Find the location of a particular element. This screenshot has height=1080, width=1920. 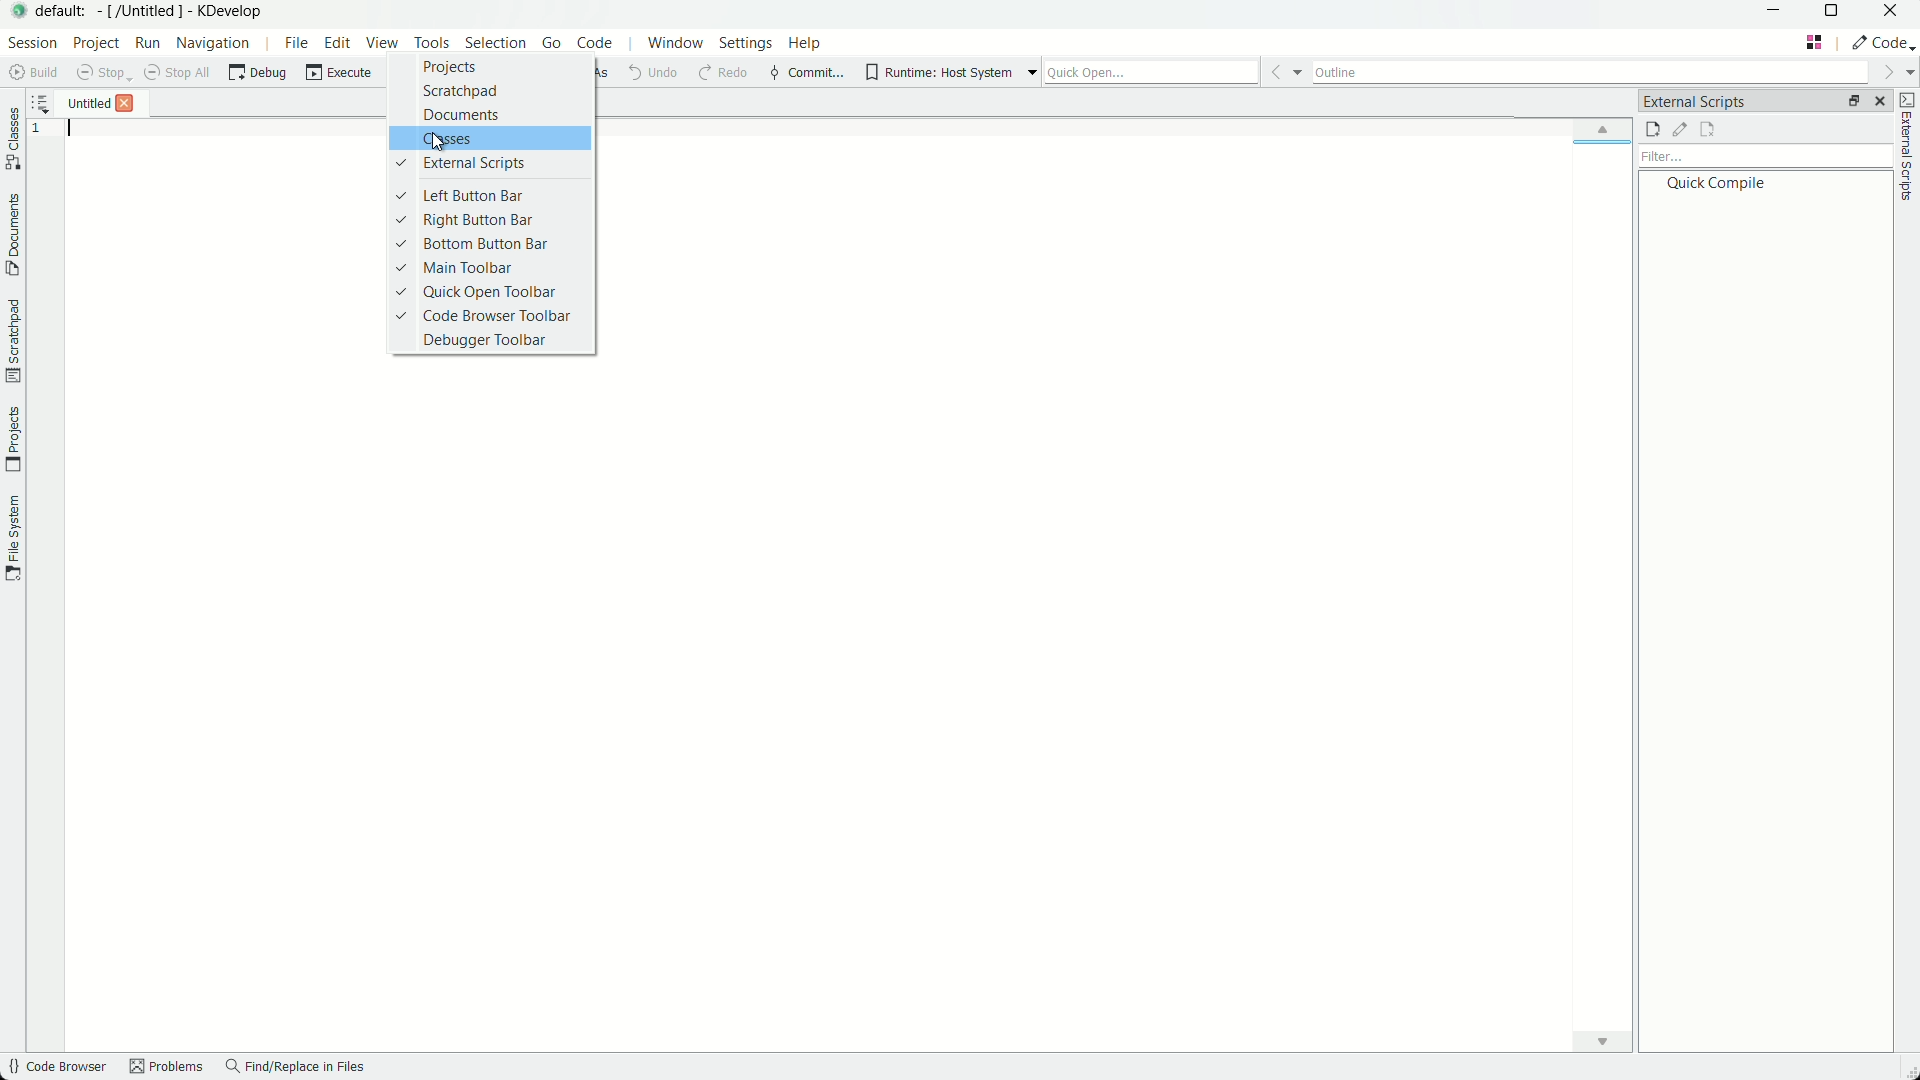

redo is located at coordinates (724, 74).